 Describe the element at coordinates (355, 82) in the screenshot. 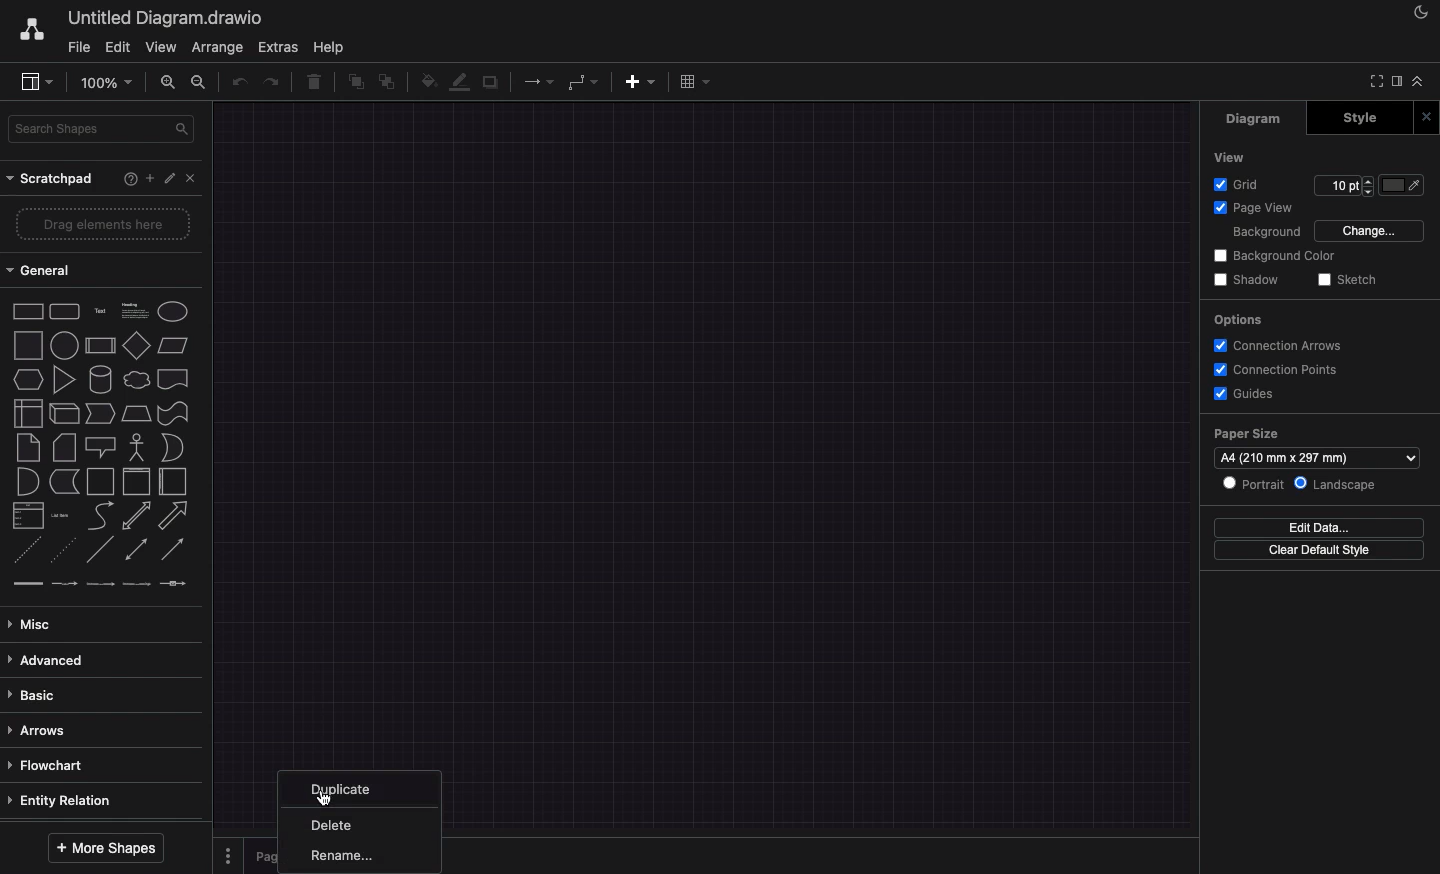

I see `to front` at that location.